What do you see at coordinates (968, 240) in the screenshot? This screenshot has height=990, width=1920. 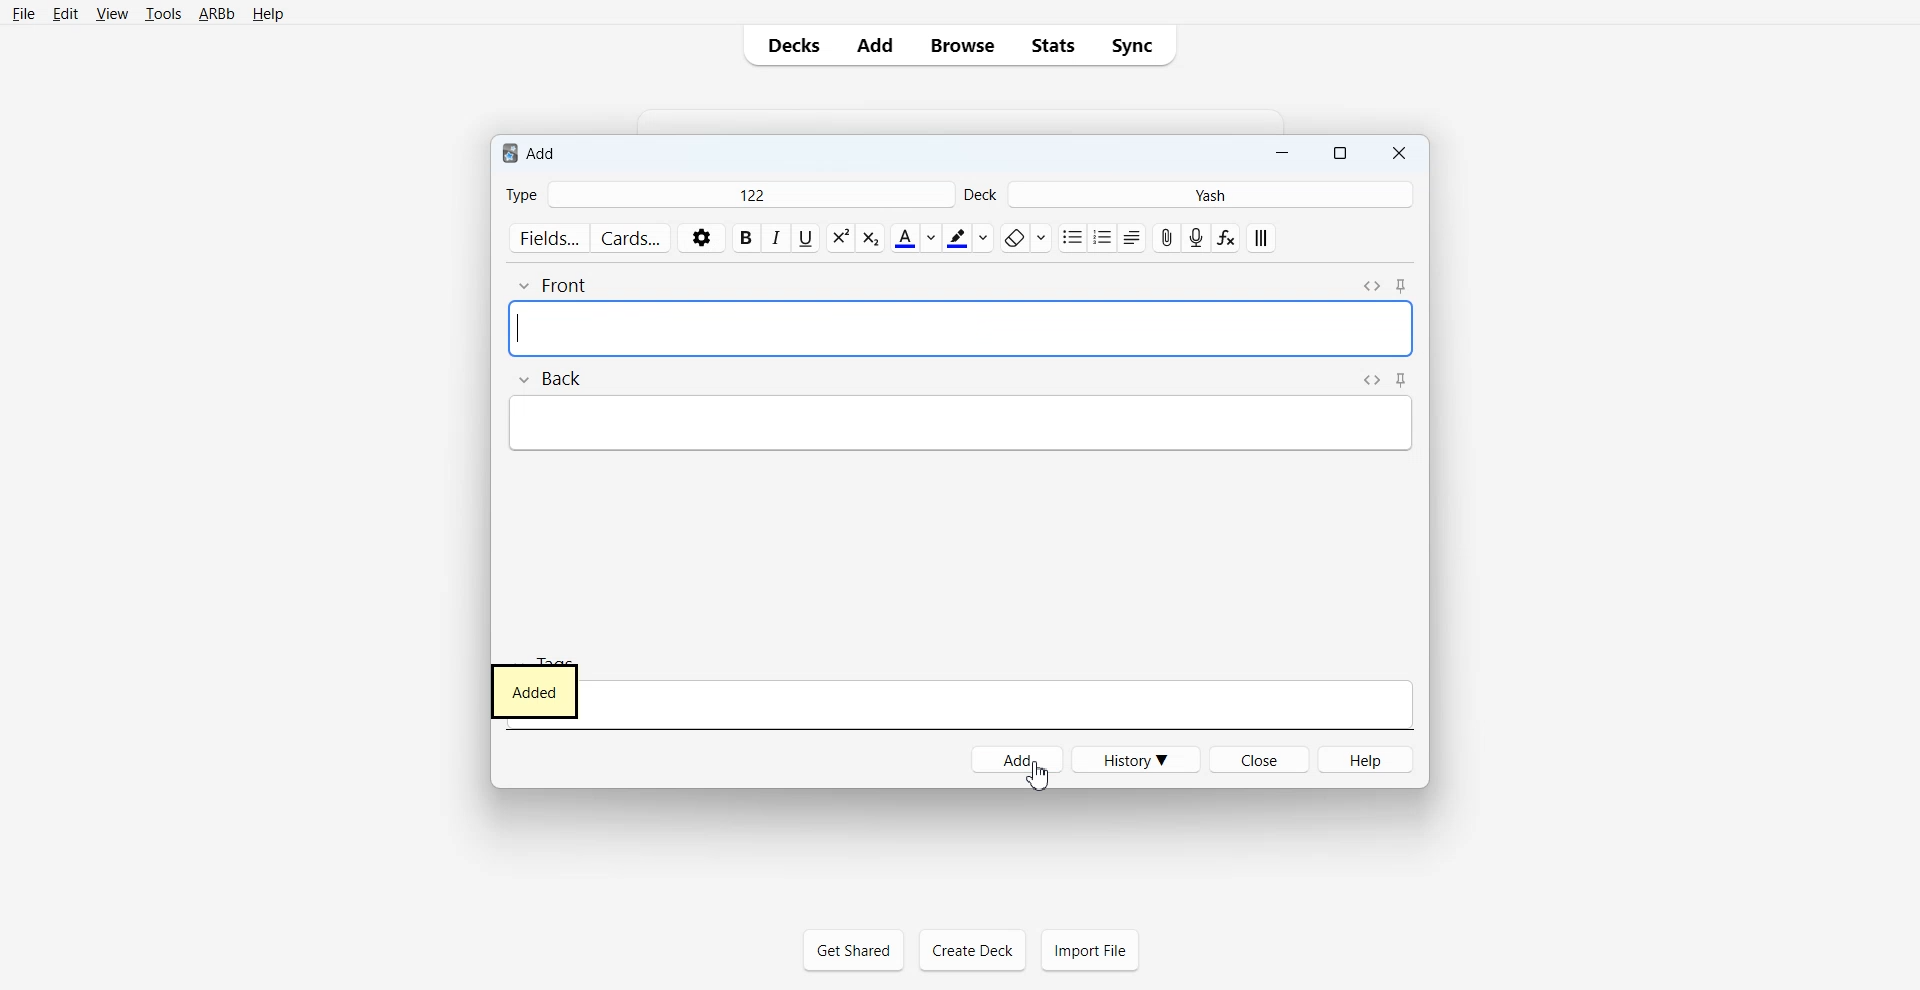 I see `pen color` at bounding box center [968, 240].